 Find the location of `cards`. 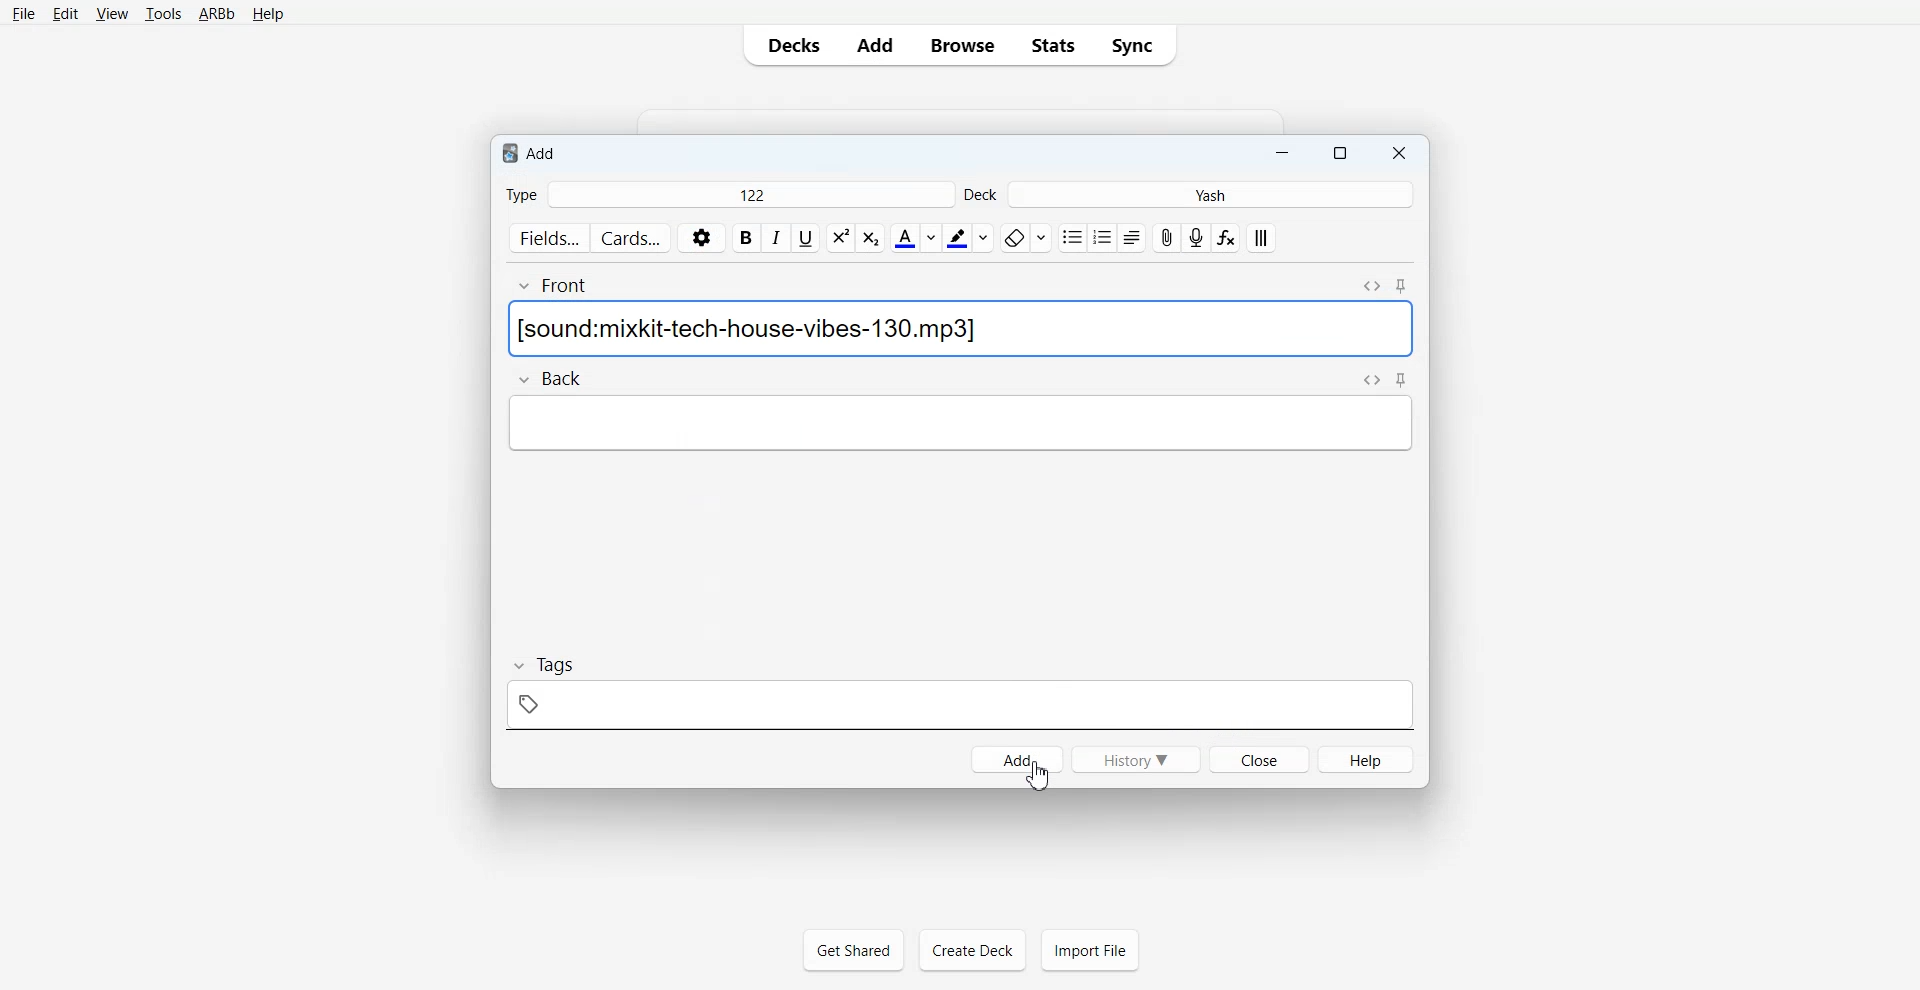

cards is located at coordinates (637, 237).